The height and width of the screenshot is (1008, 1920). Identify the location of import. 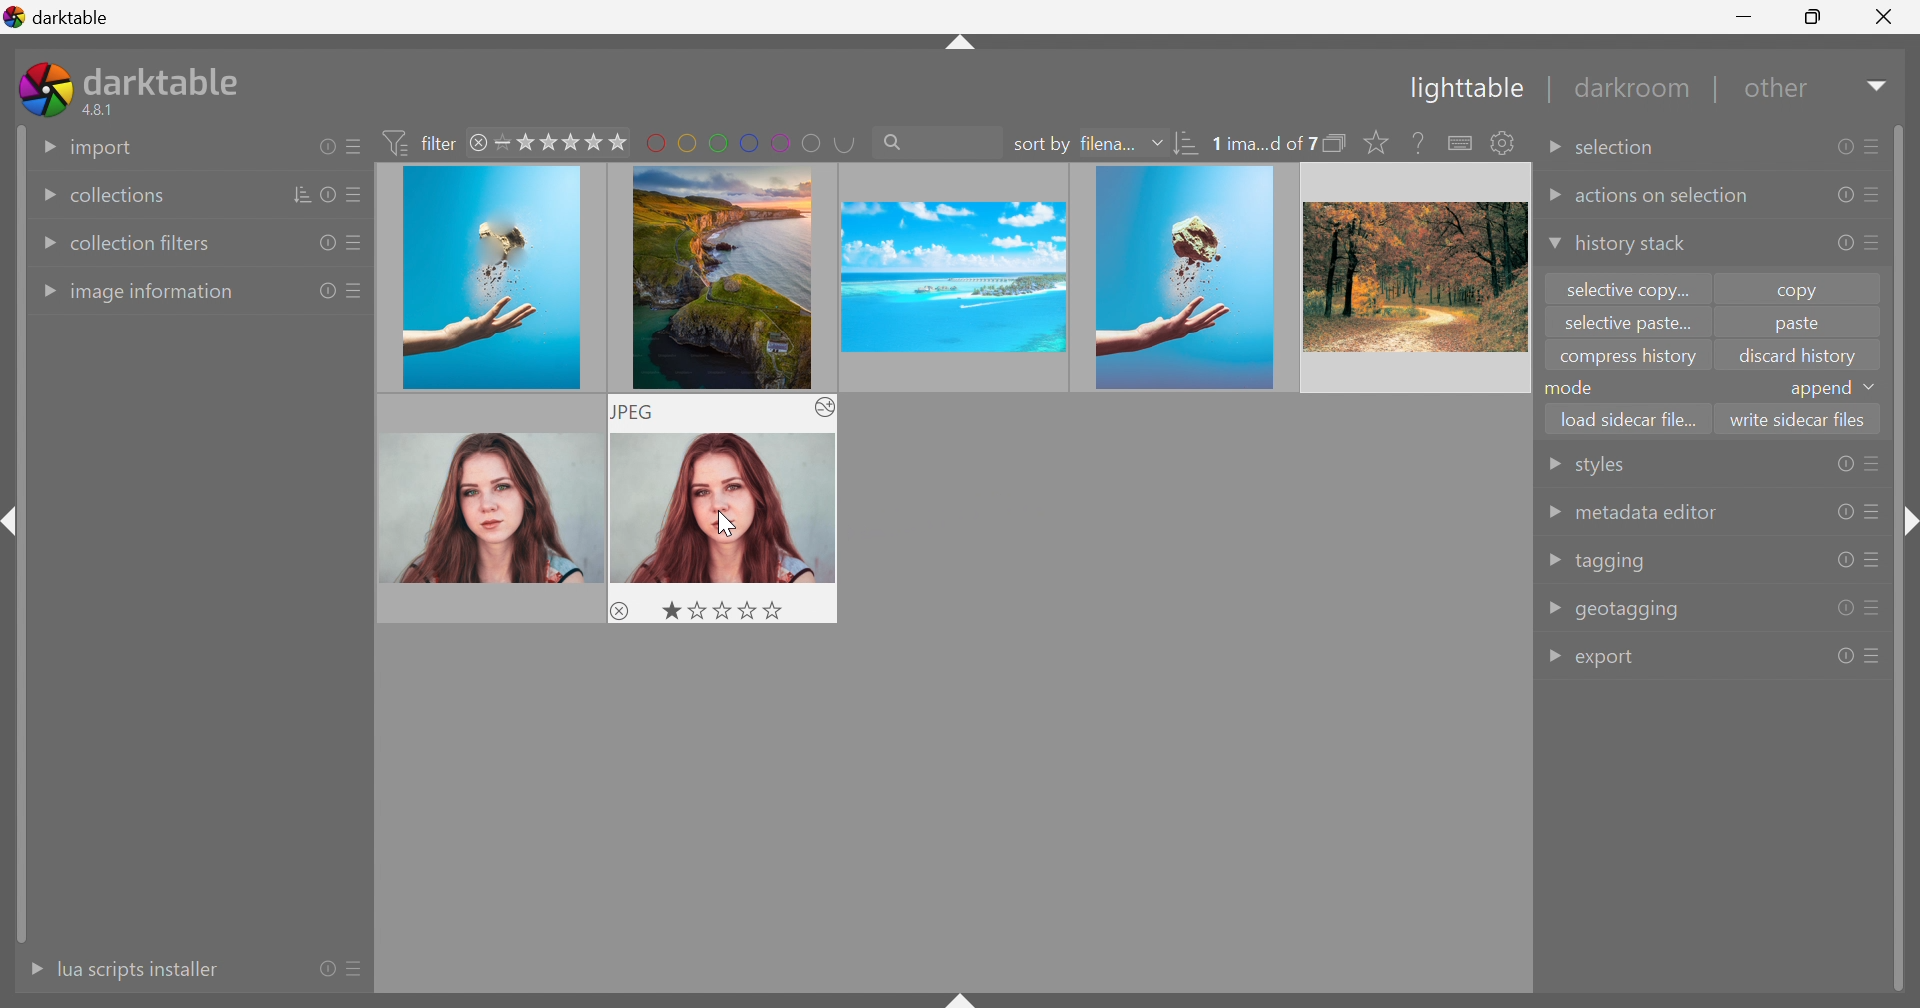
(103, 149).